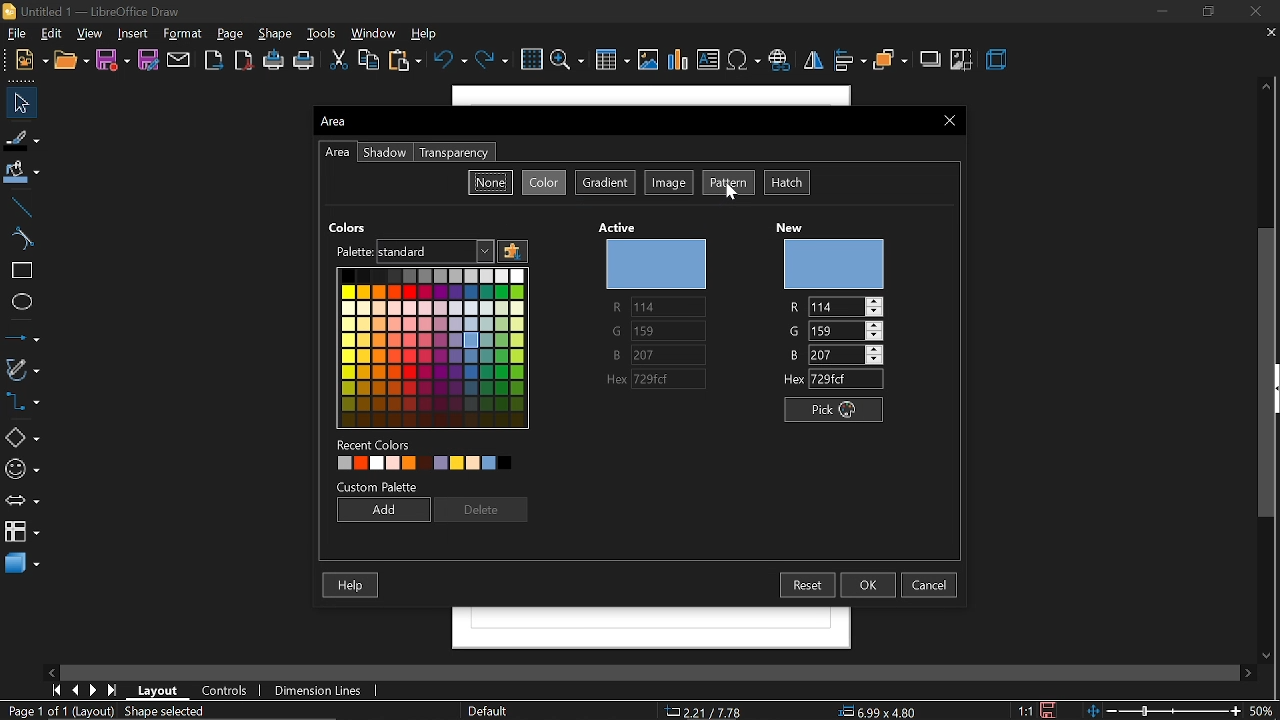 This screenshot has height=720, width=1280. I want to click on open, so click(72, 60).